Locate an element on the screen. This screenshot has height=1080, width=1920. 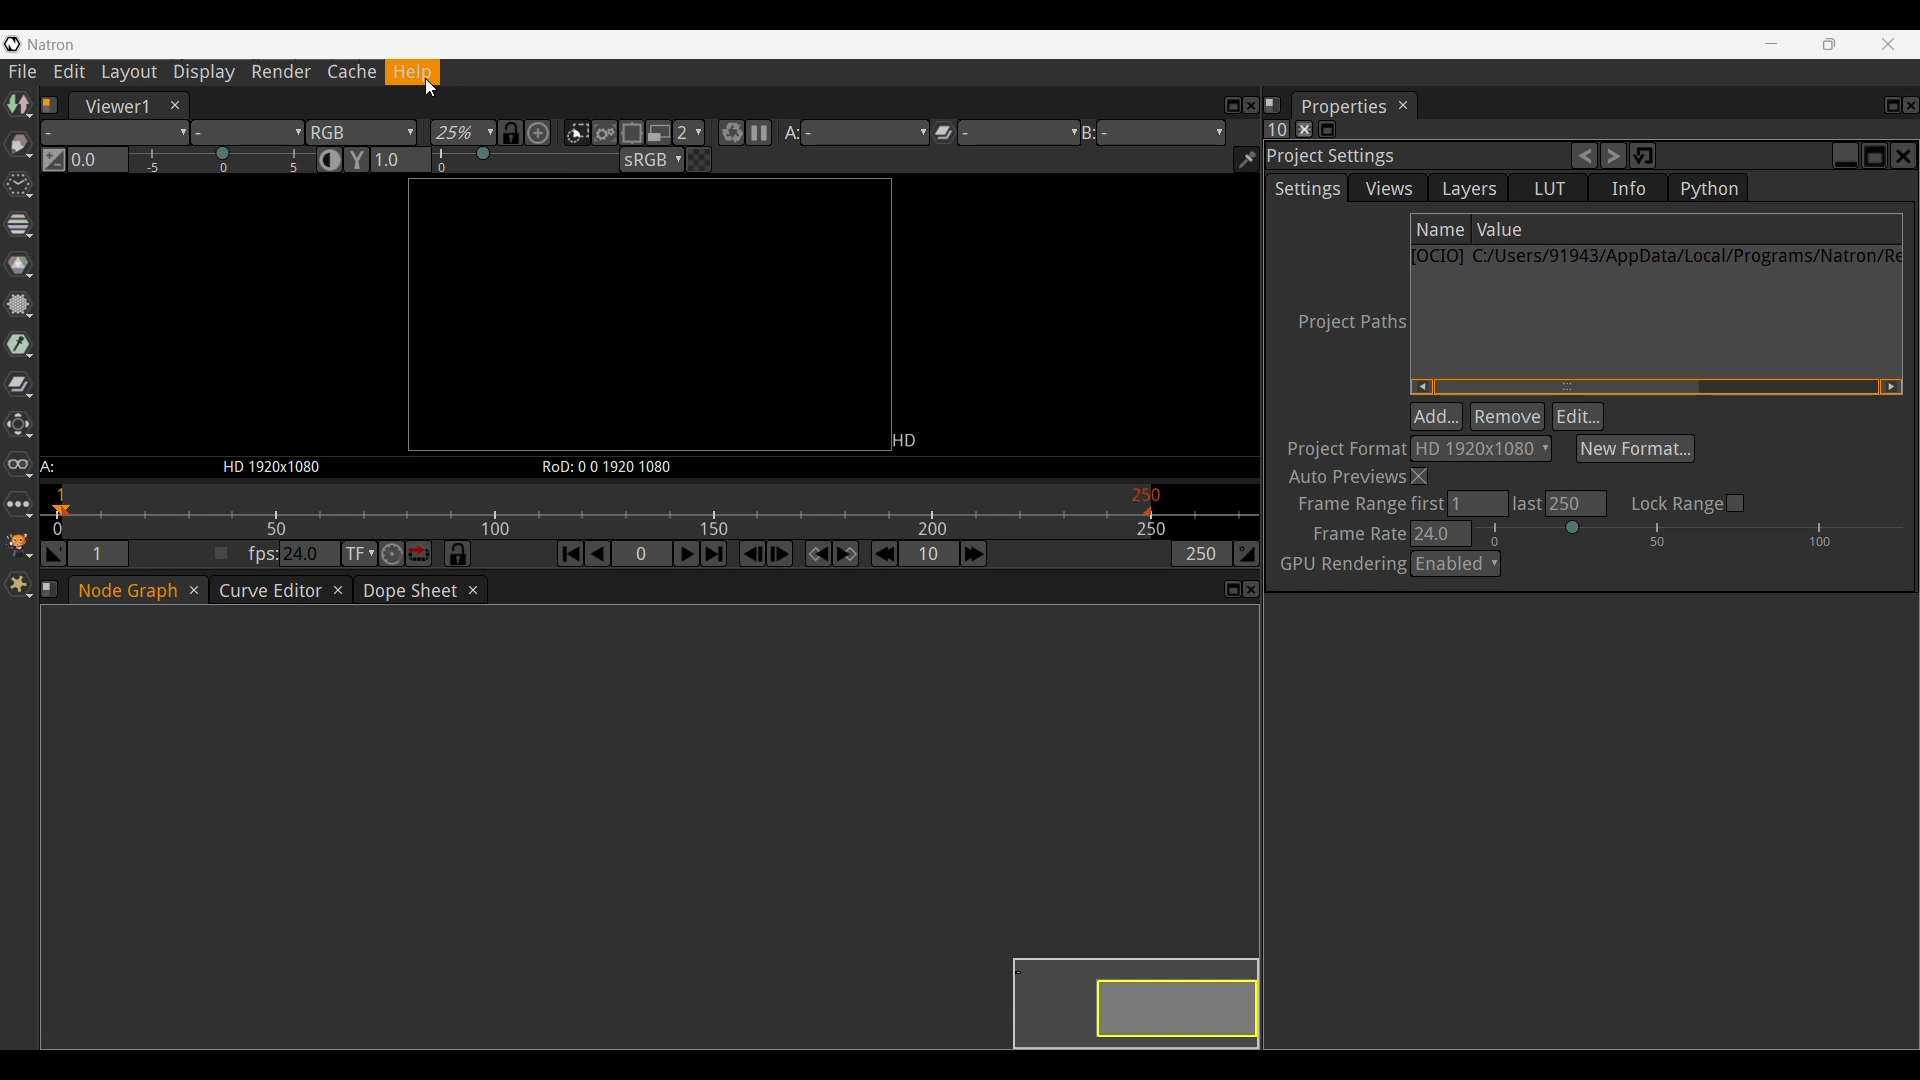
Playback in pointer is located at coordinates (61, 510).